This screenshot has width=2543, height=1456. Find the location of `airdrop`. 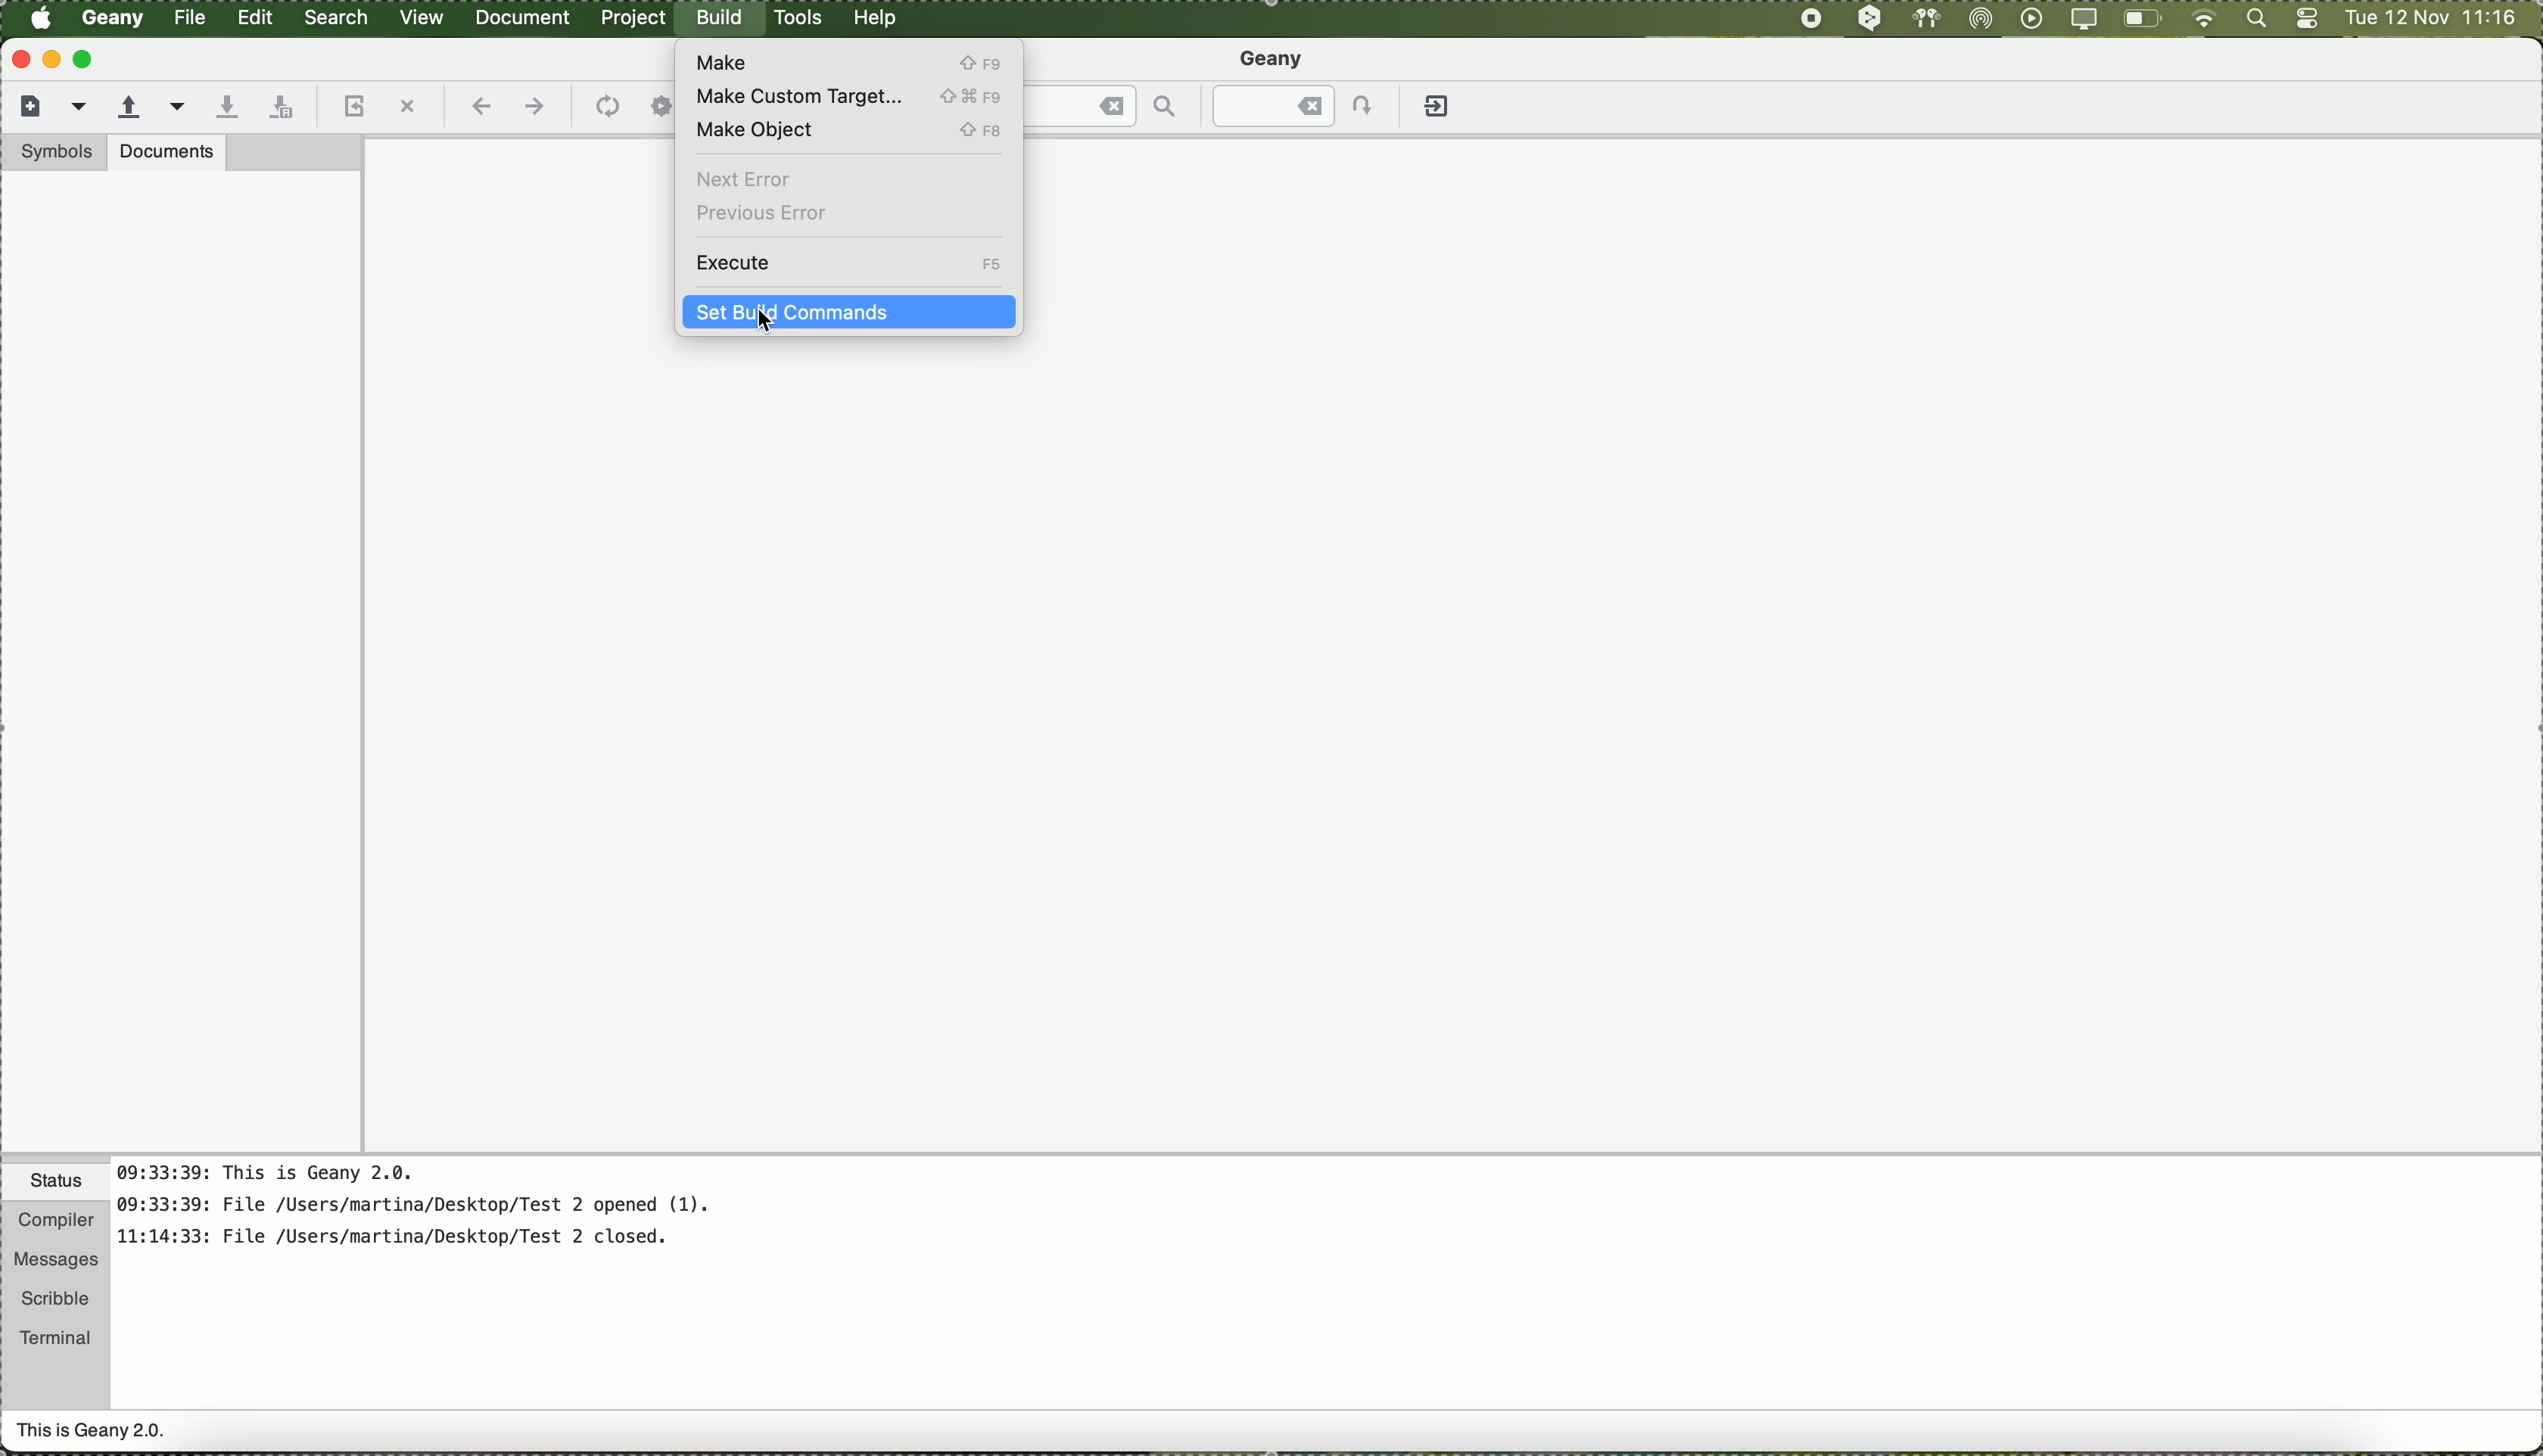

airdrop is located at coordinates (1981, 19).